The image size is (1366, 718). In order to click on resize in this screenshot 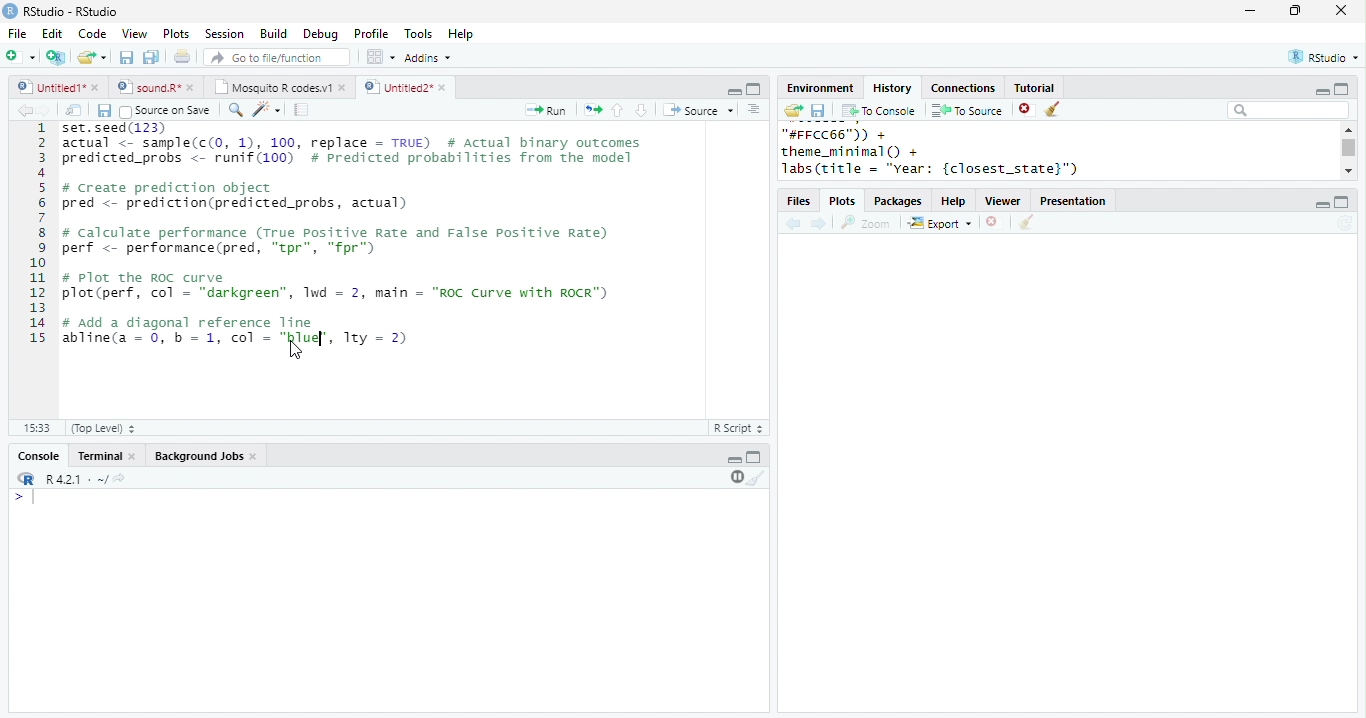, I will do `click(1295, 11)`.